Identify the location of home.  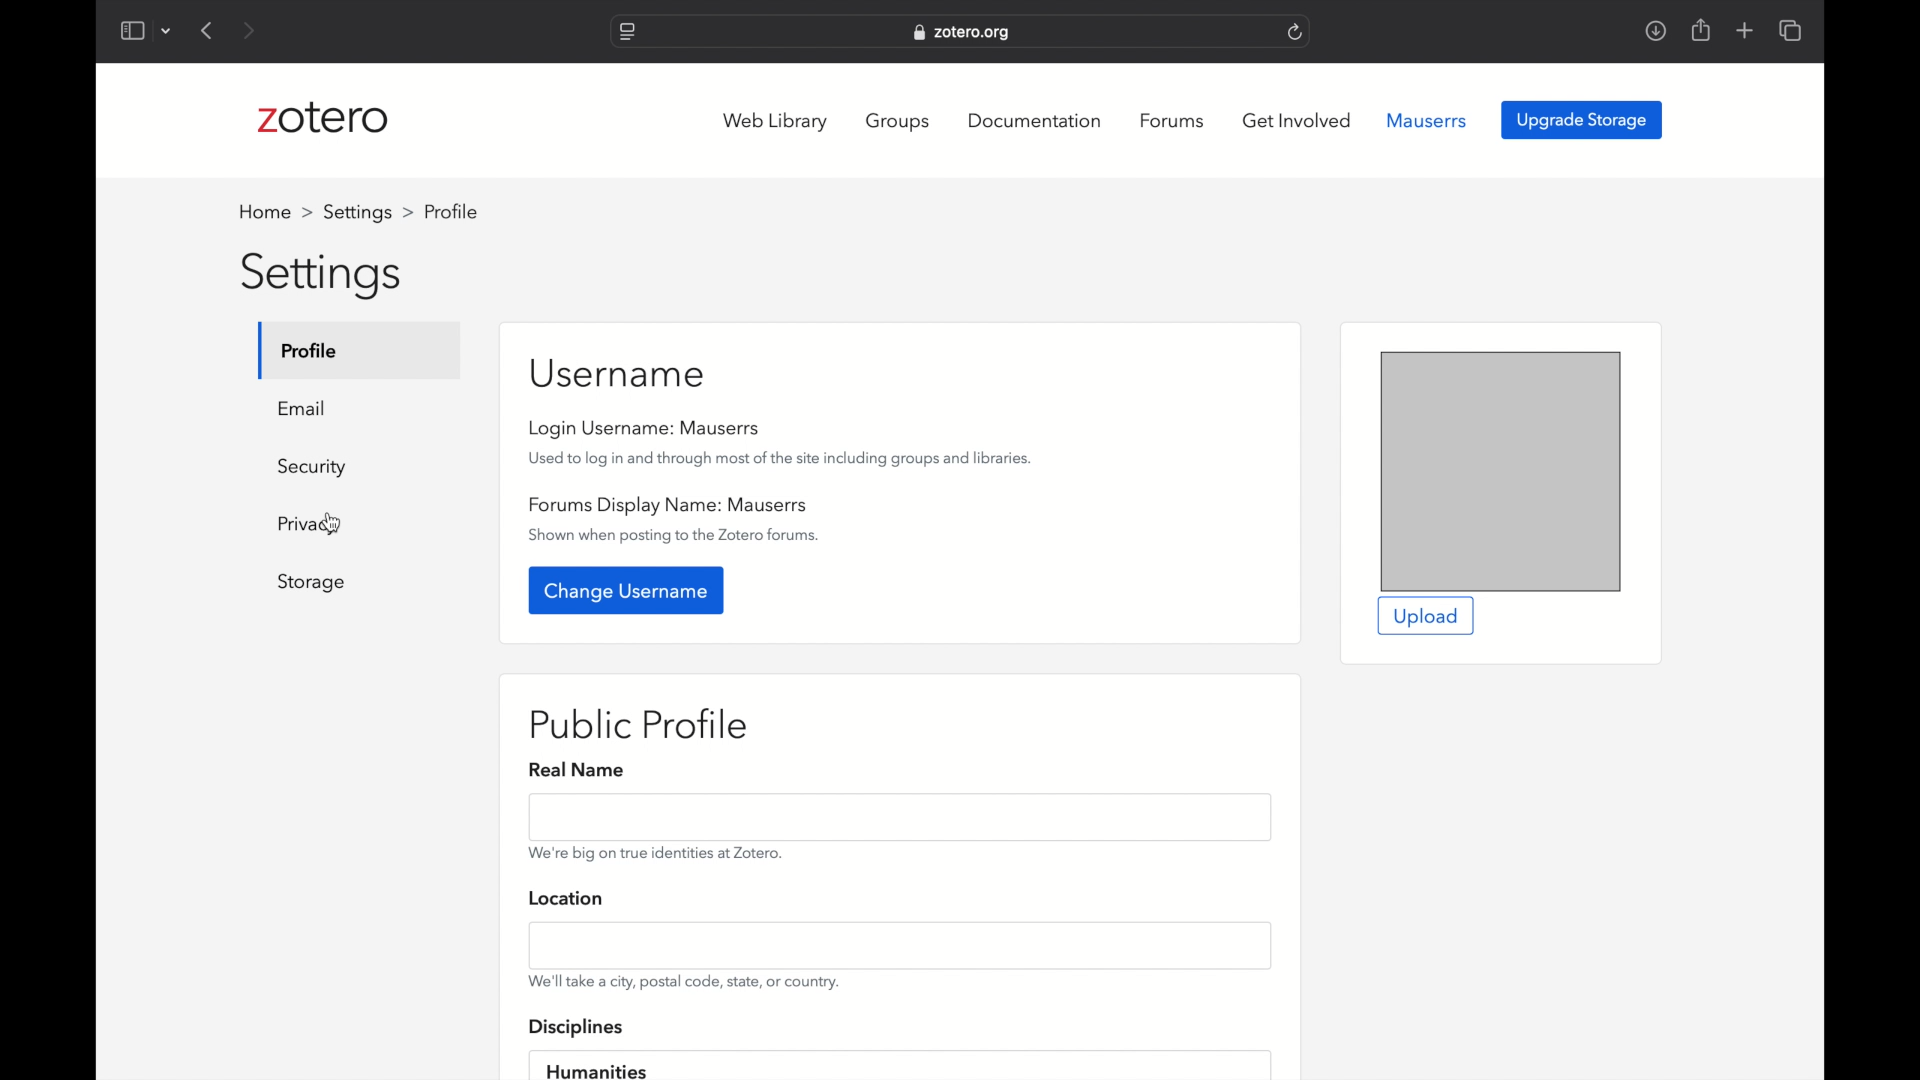
(276, 212).